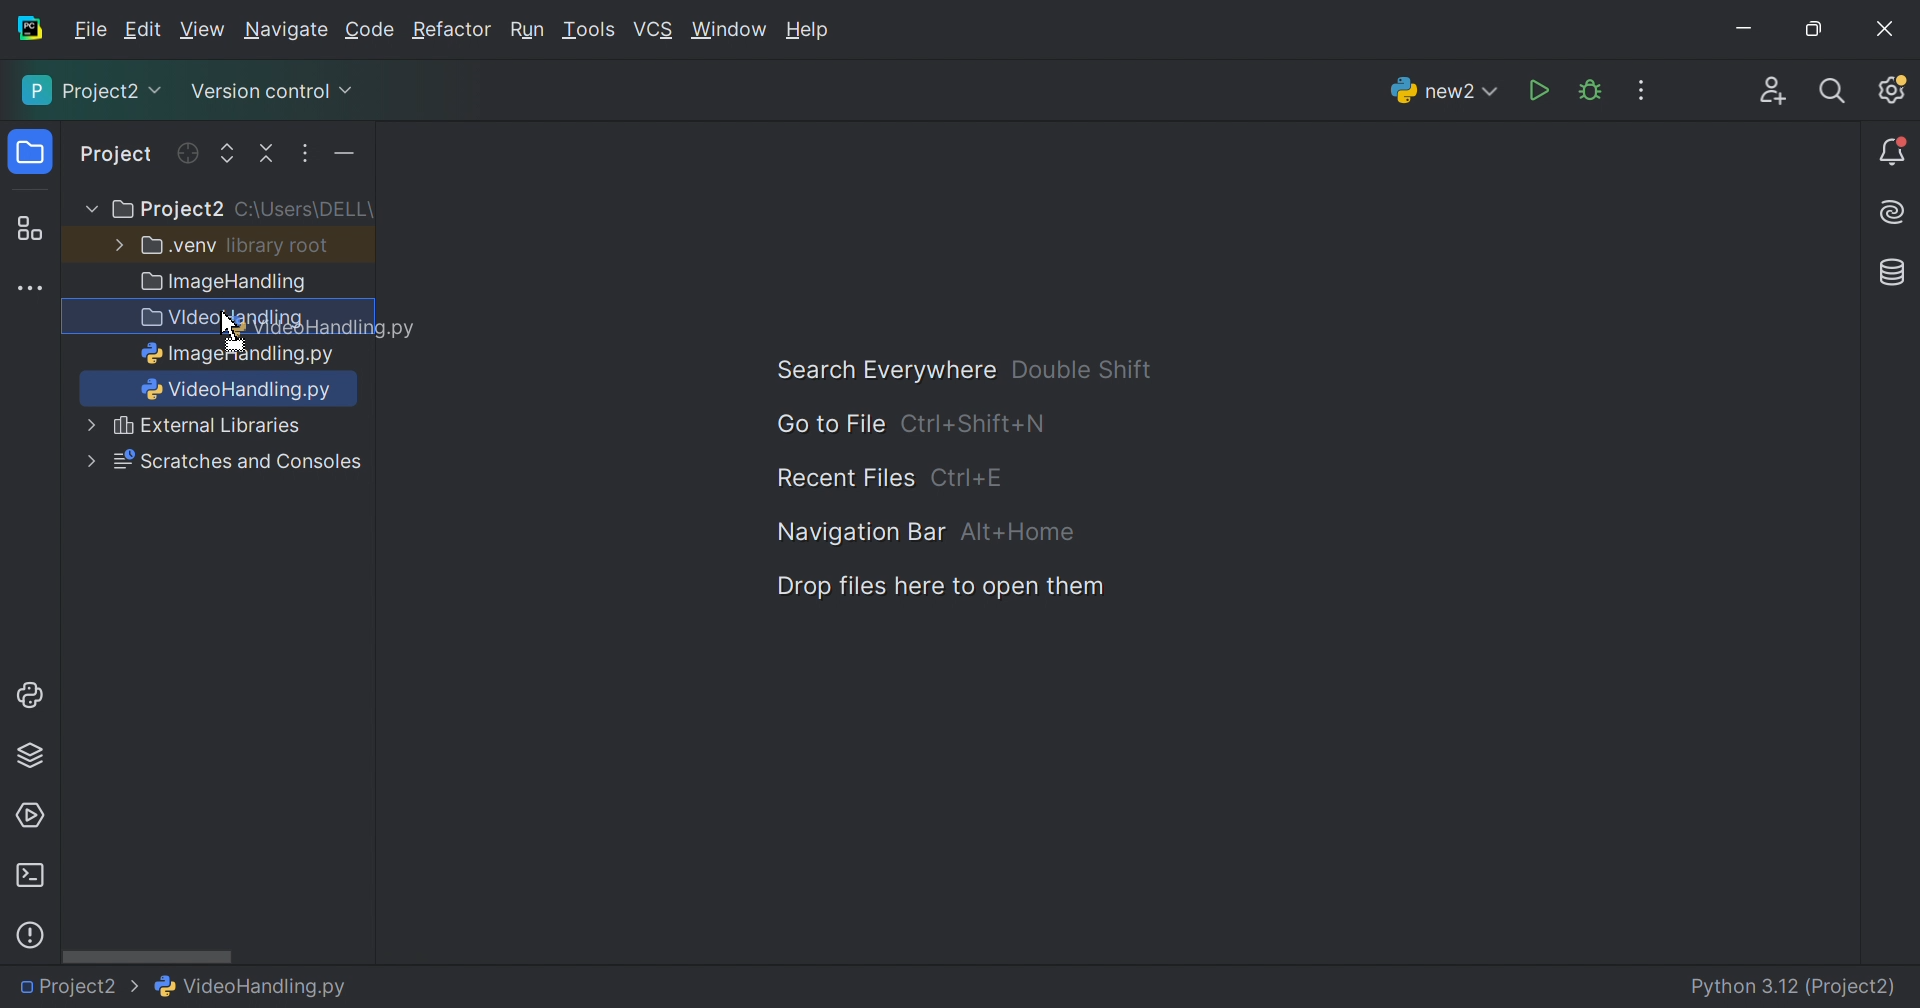 The height and width of the screenshot is (1008, 1920). I want to click on File, so click(91, 30).